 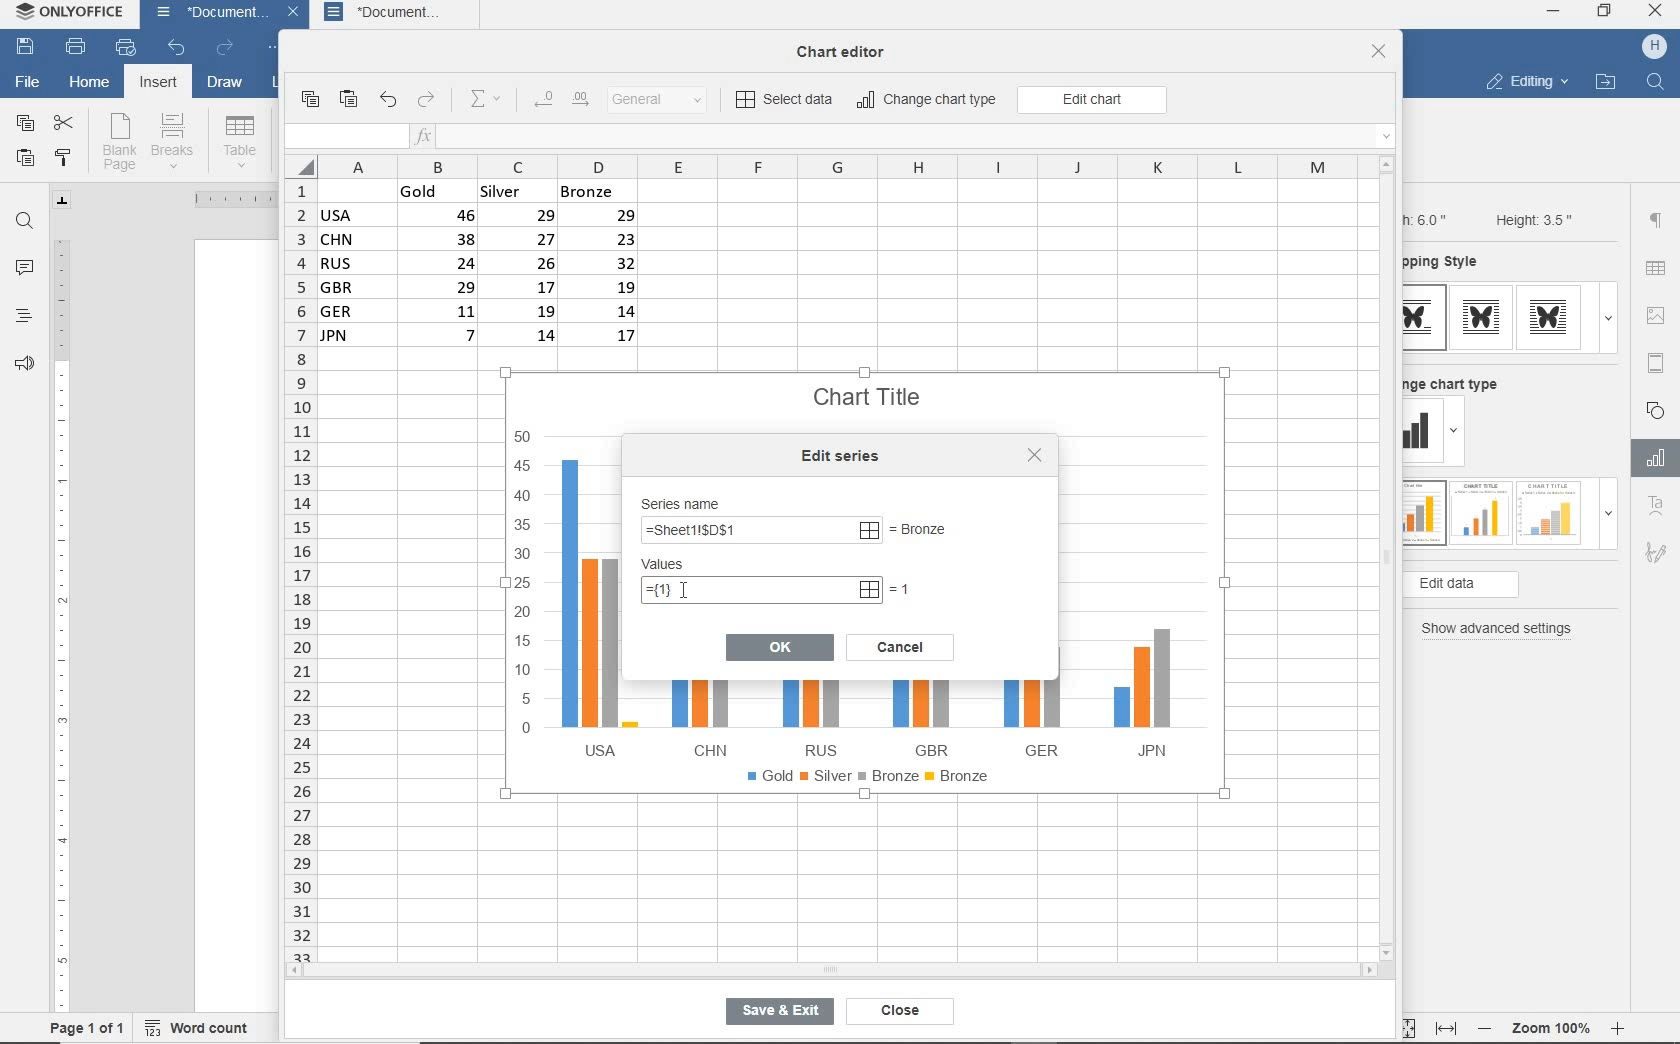 I want to click on save & exit, so click(x=776, y=1015).